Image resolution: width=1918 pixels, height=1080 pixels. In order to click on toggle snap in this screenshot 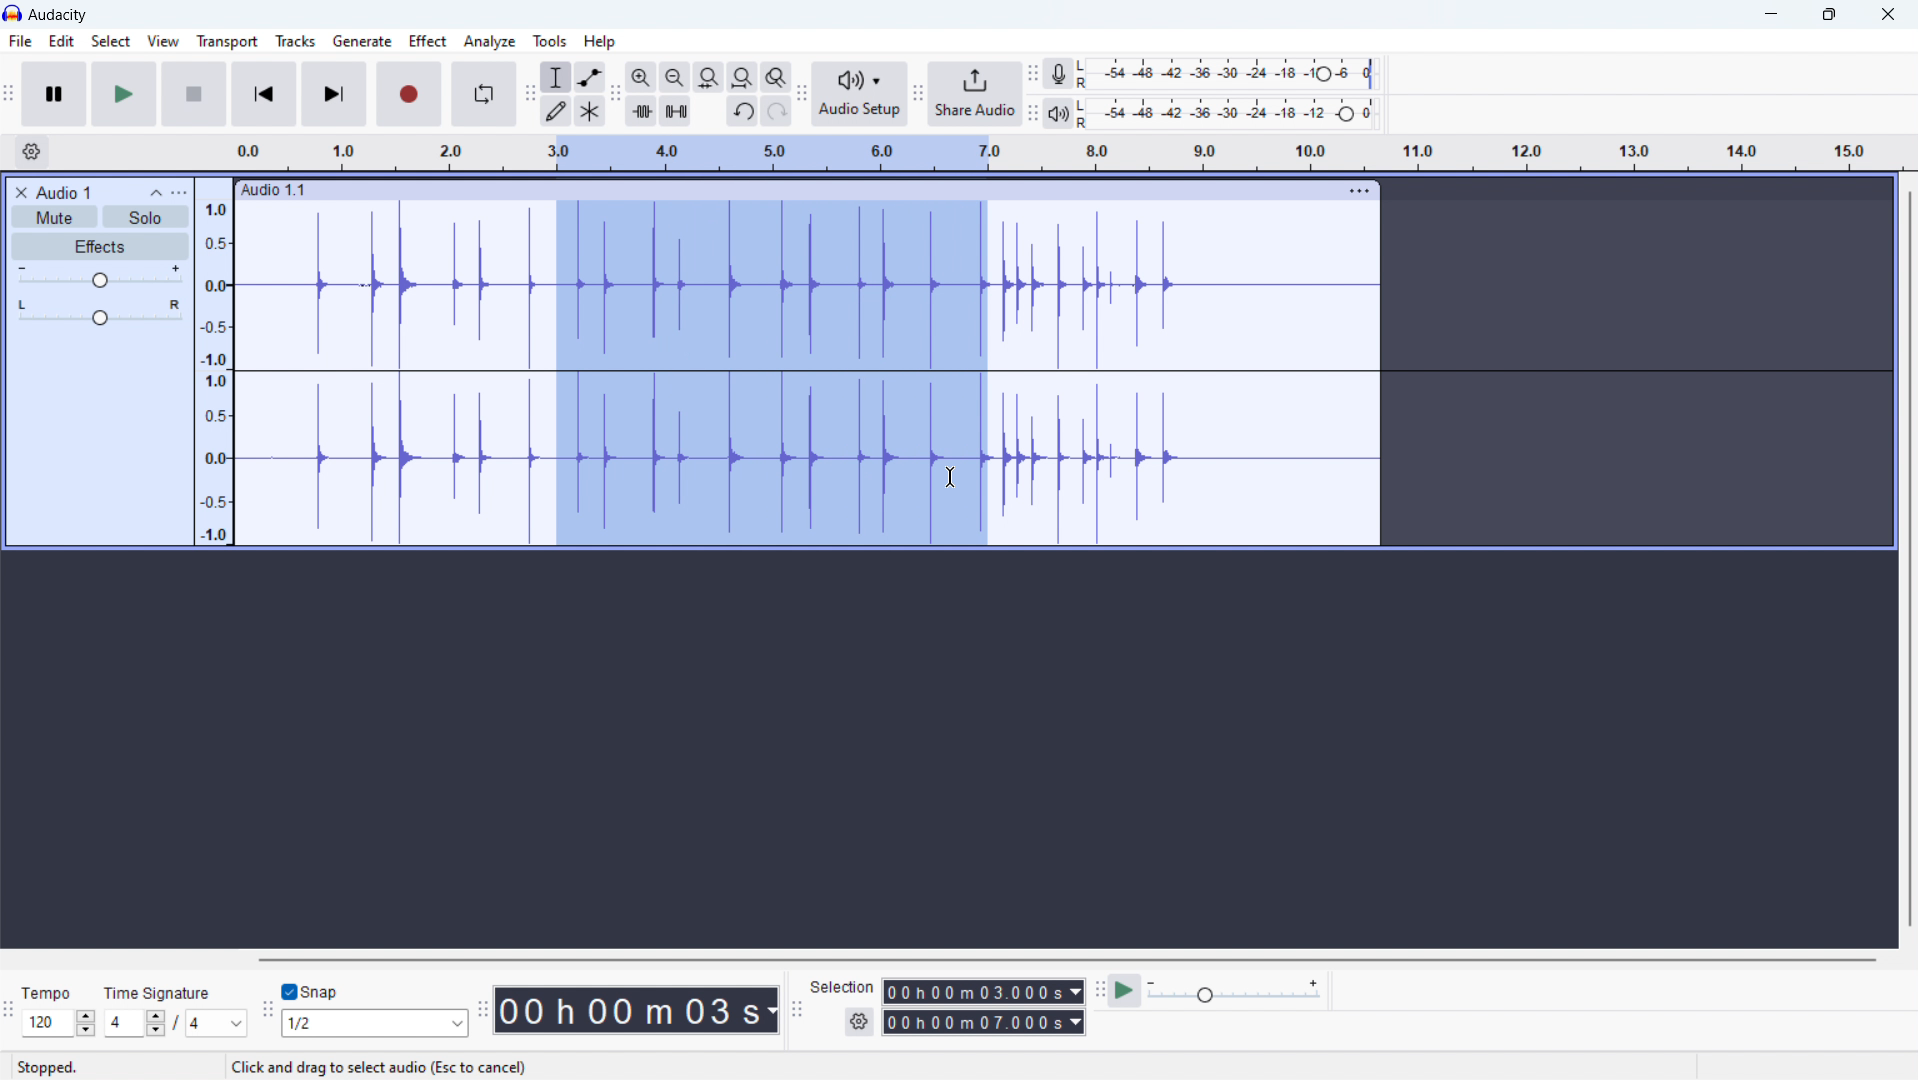, I will do `click(310, 991)`.